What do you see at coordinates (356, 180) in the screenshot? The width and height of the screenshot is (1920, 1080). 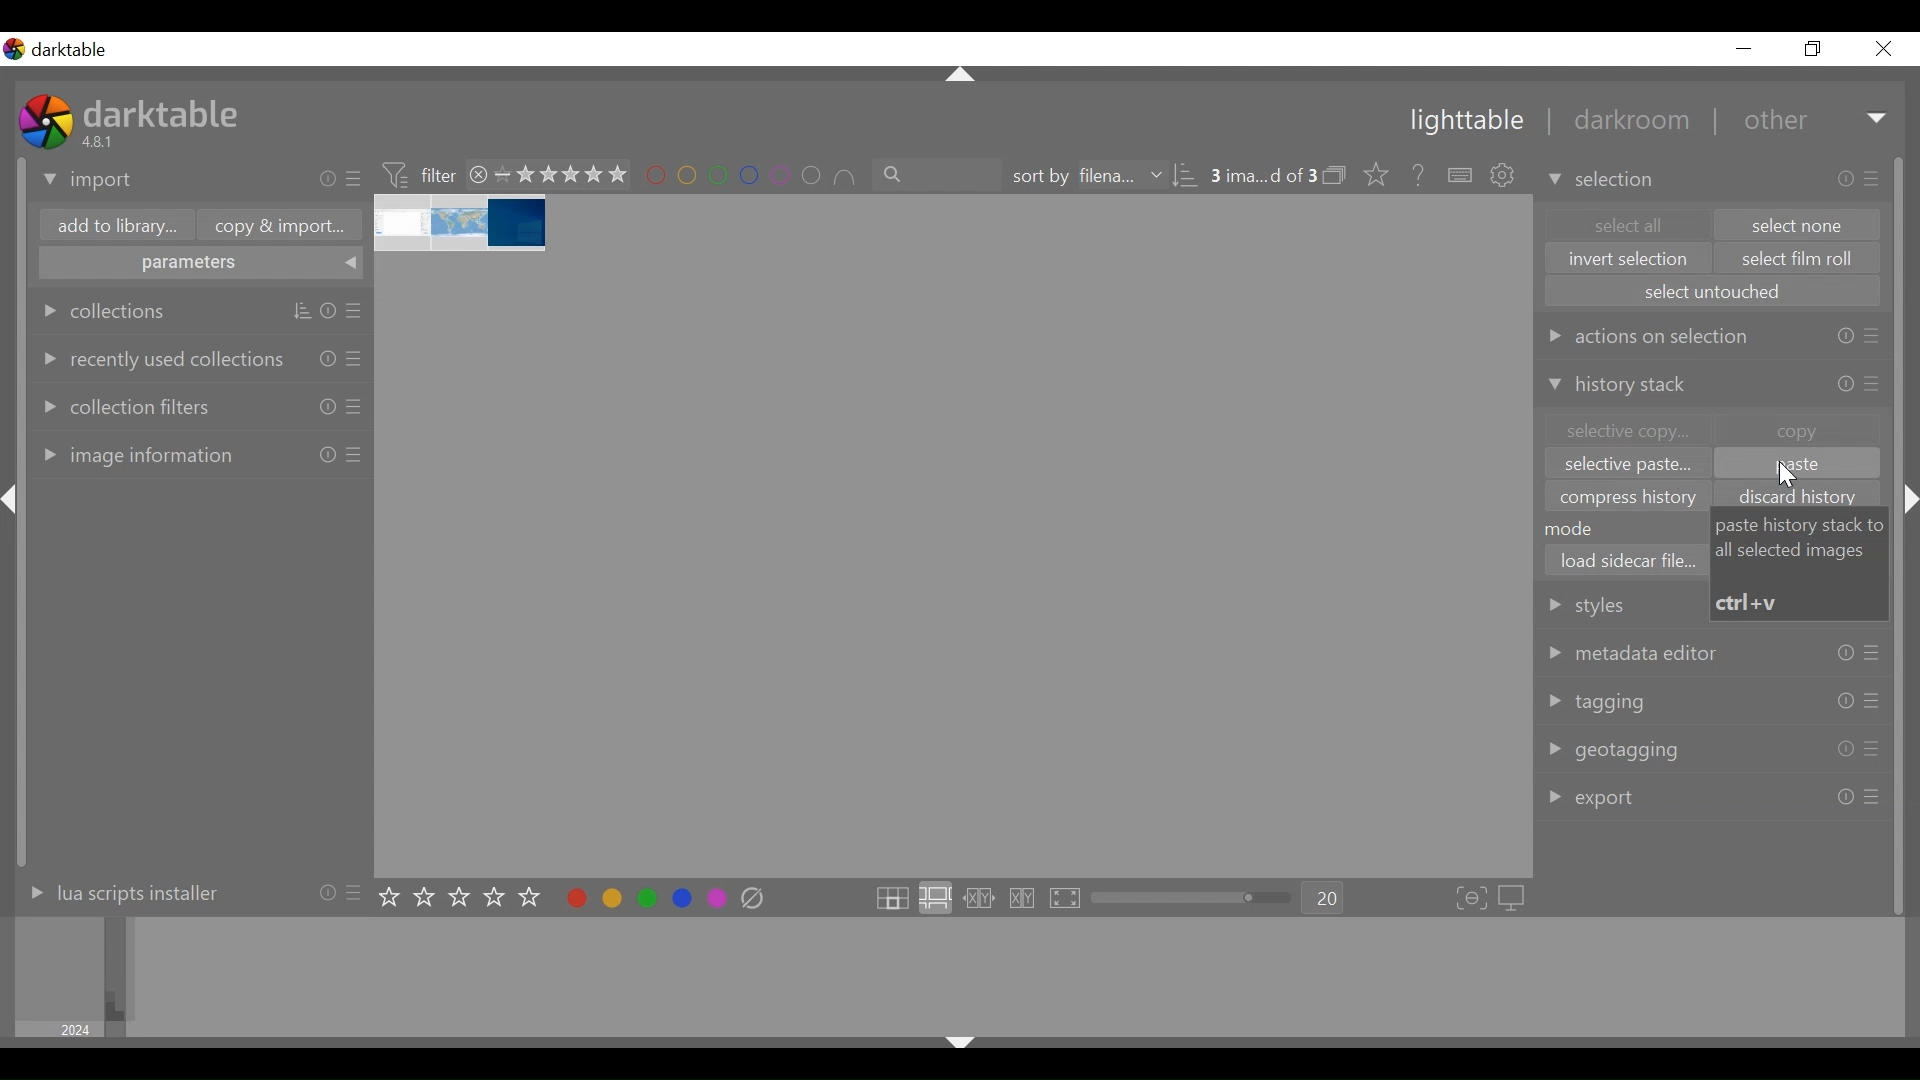 I see `presets` at bounding box center [356, 180].